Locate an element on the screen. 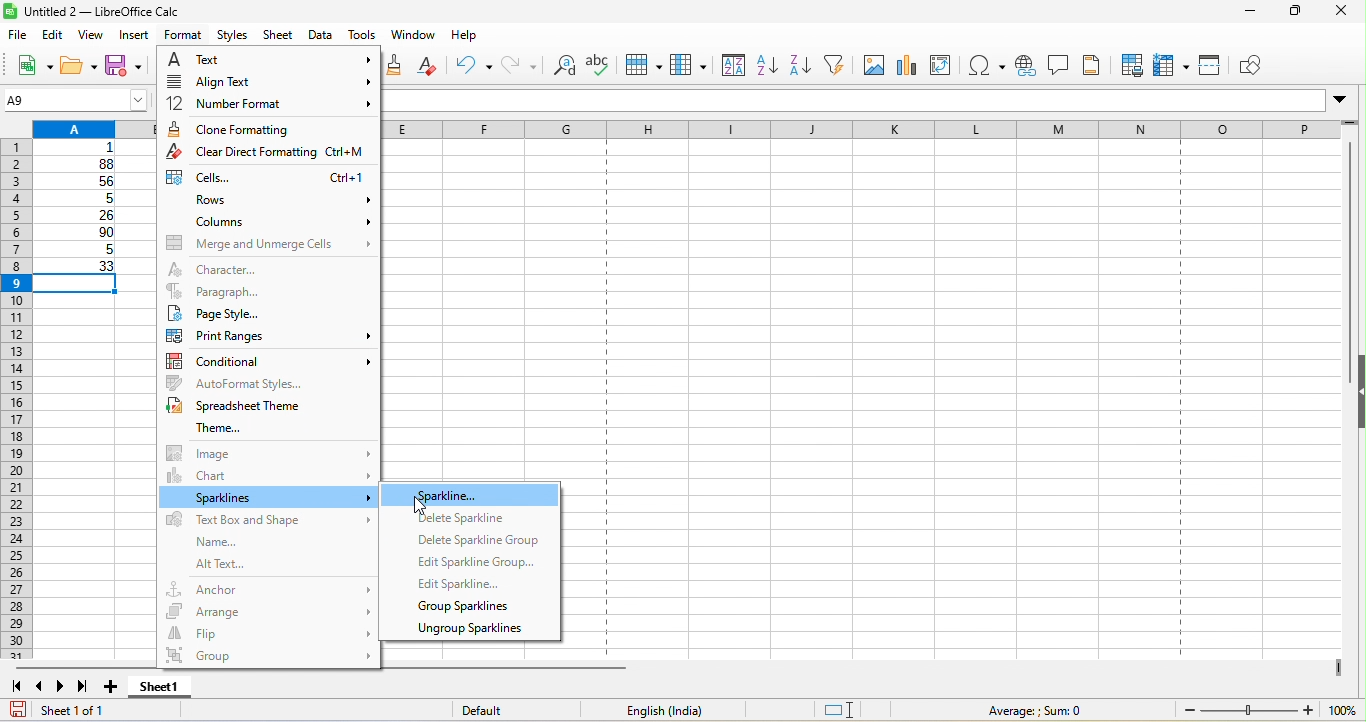  edit is located at coordinates (55, 34).